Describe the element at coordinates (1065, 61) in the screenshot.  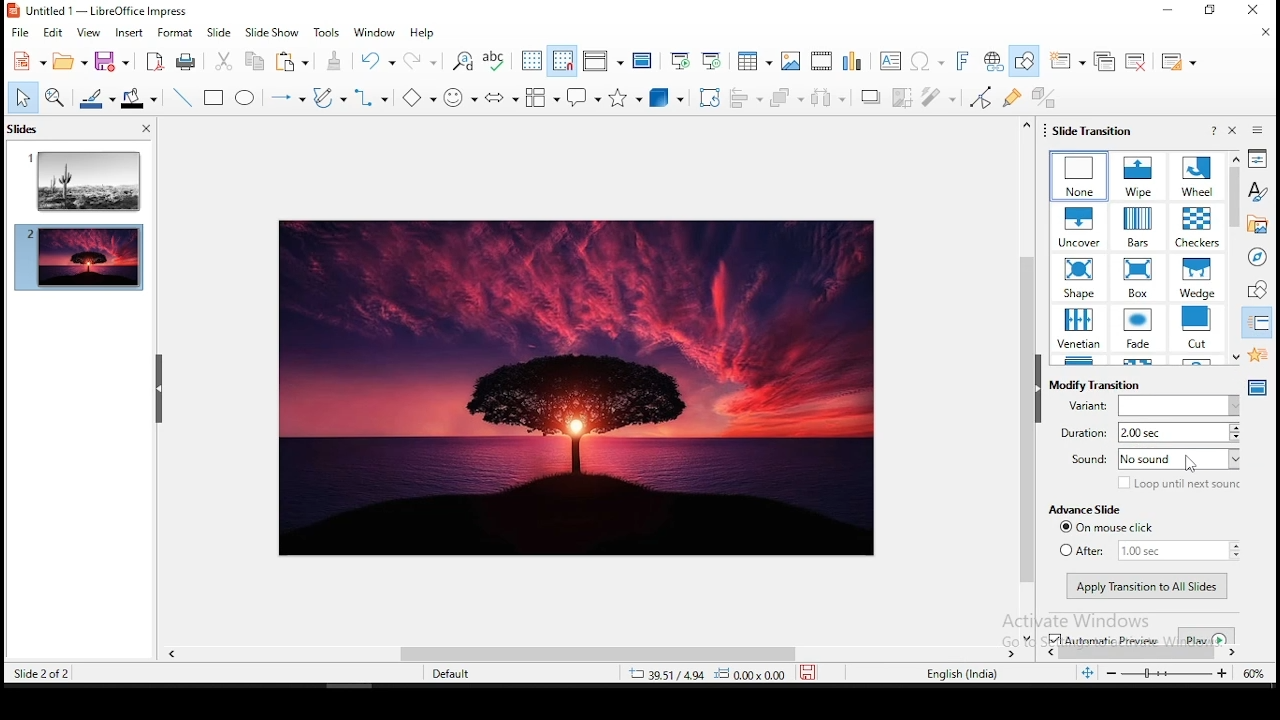
I see `new slide` at that location.